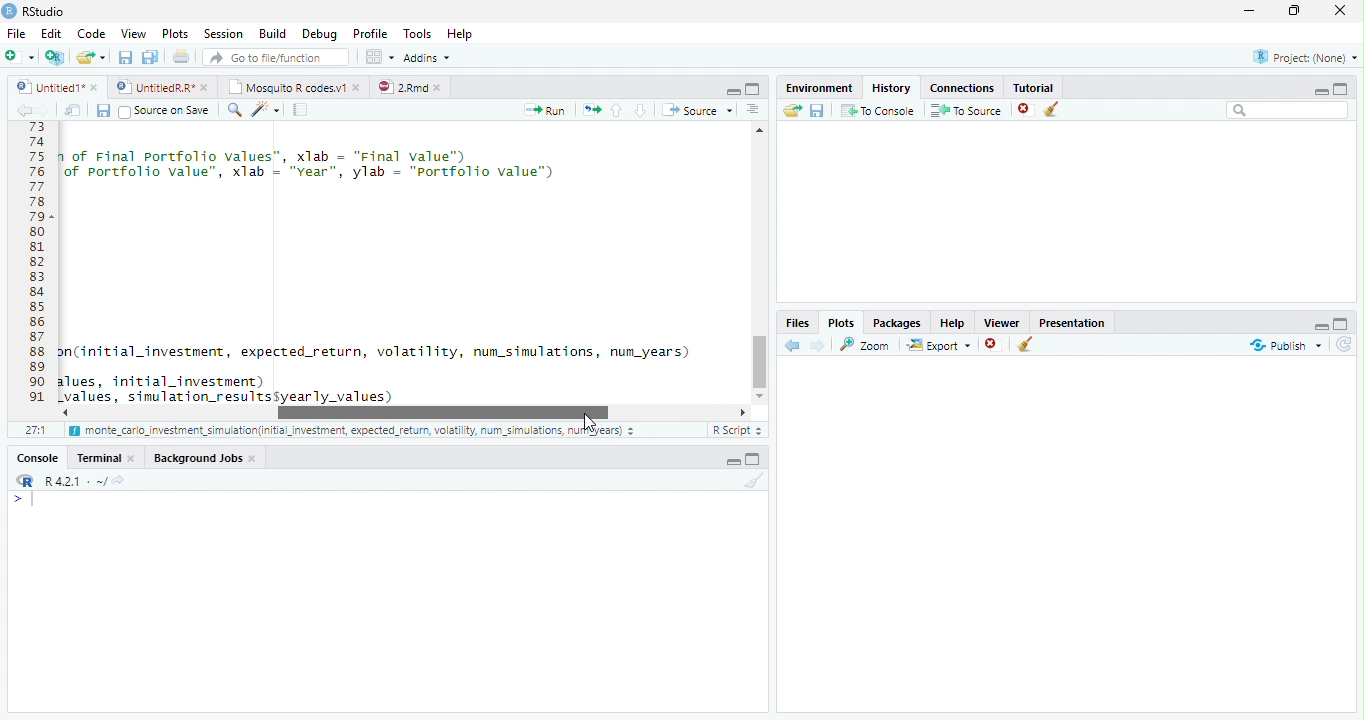 This screenshot has width=1364, height=720. What do you see at coordinates (1003, 320) in the screenshot?
I see `Viewer` at bounding box center [1003, 320].